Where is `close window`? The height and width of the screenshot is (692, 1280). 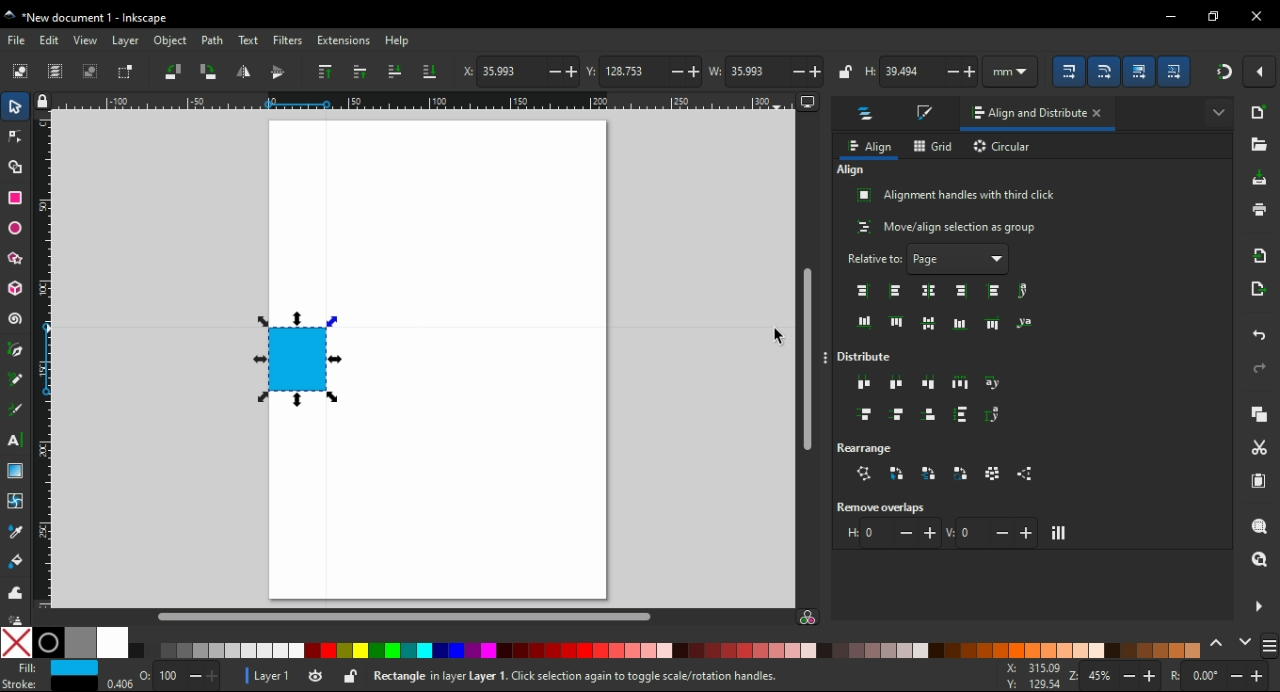 close window is located at coordinates (1254, 16).